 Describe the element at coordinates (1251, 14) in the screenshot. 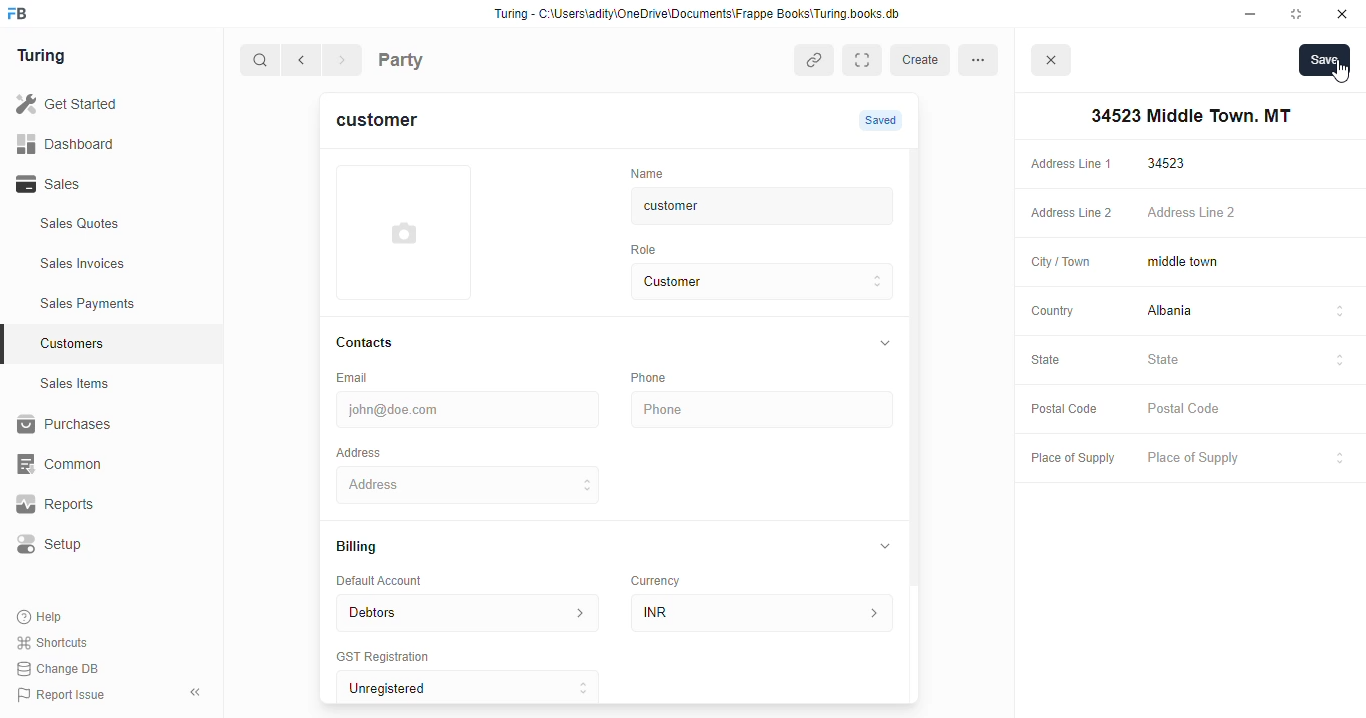

I see `minimise` at that location.